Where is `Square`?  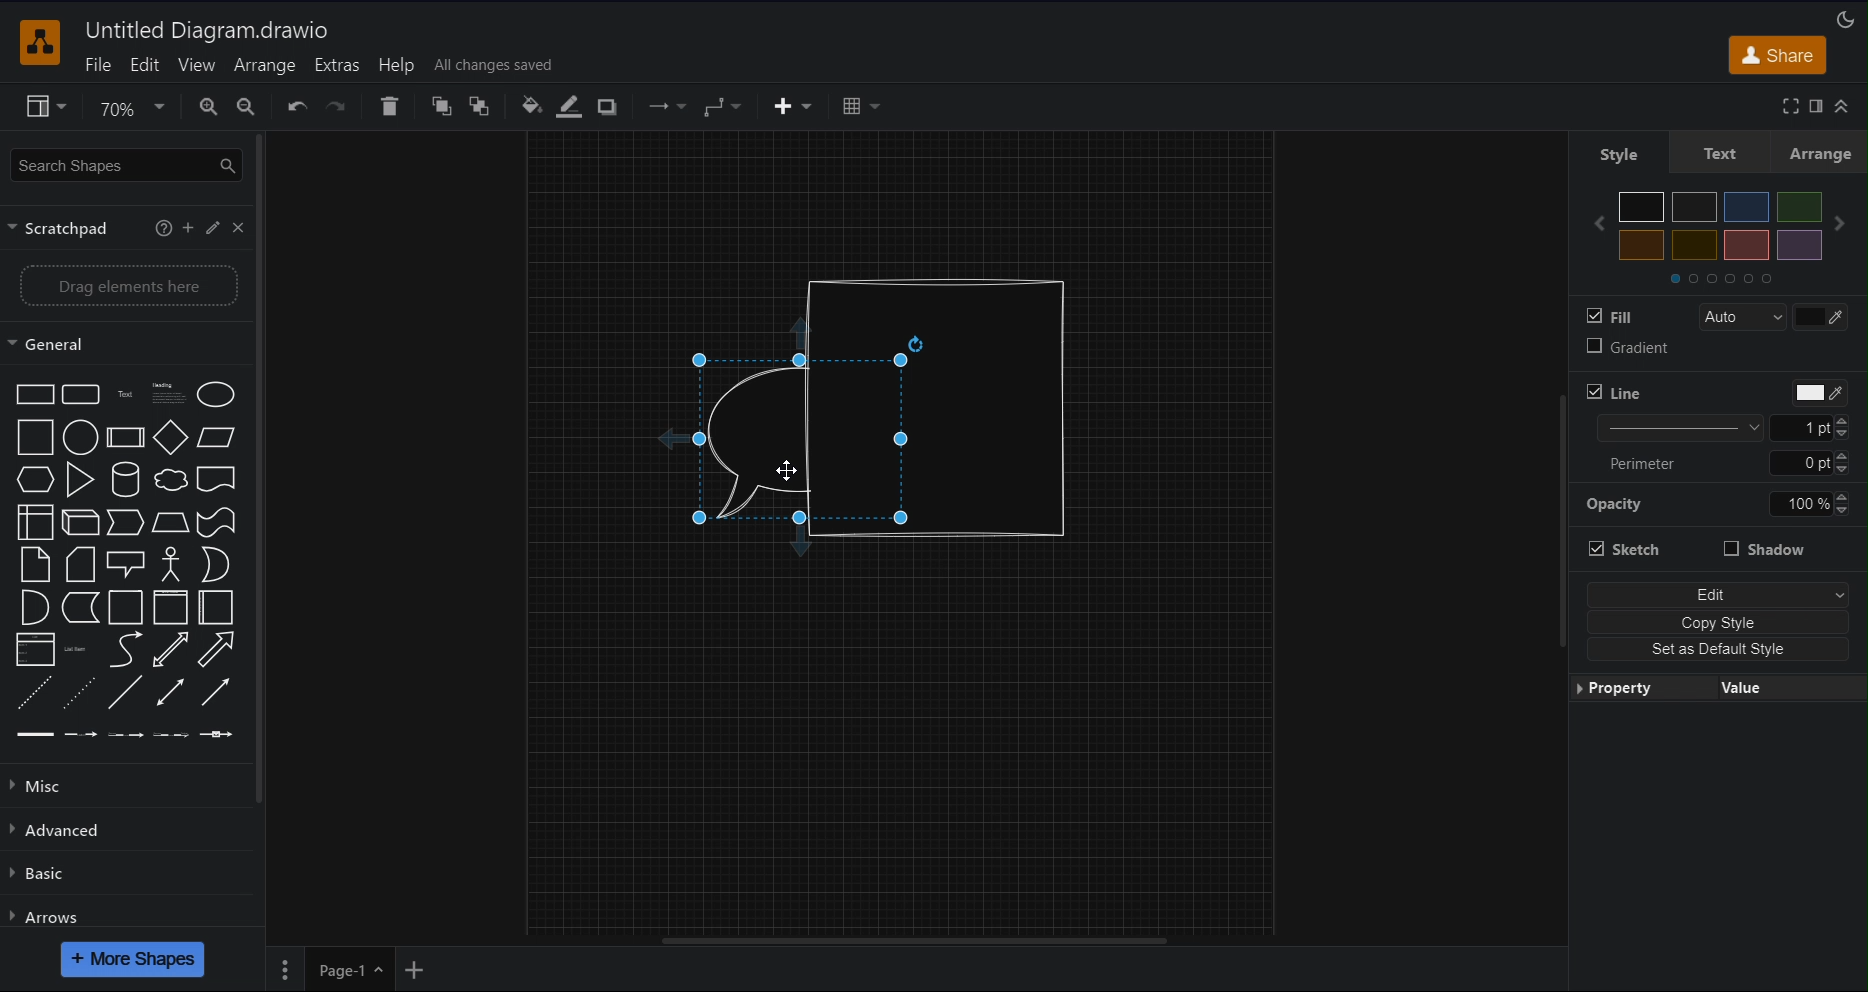 Square is located at coordinates (36, 438).